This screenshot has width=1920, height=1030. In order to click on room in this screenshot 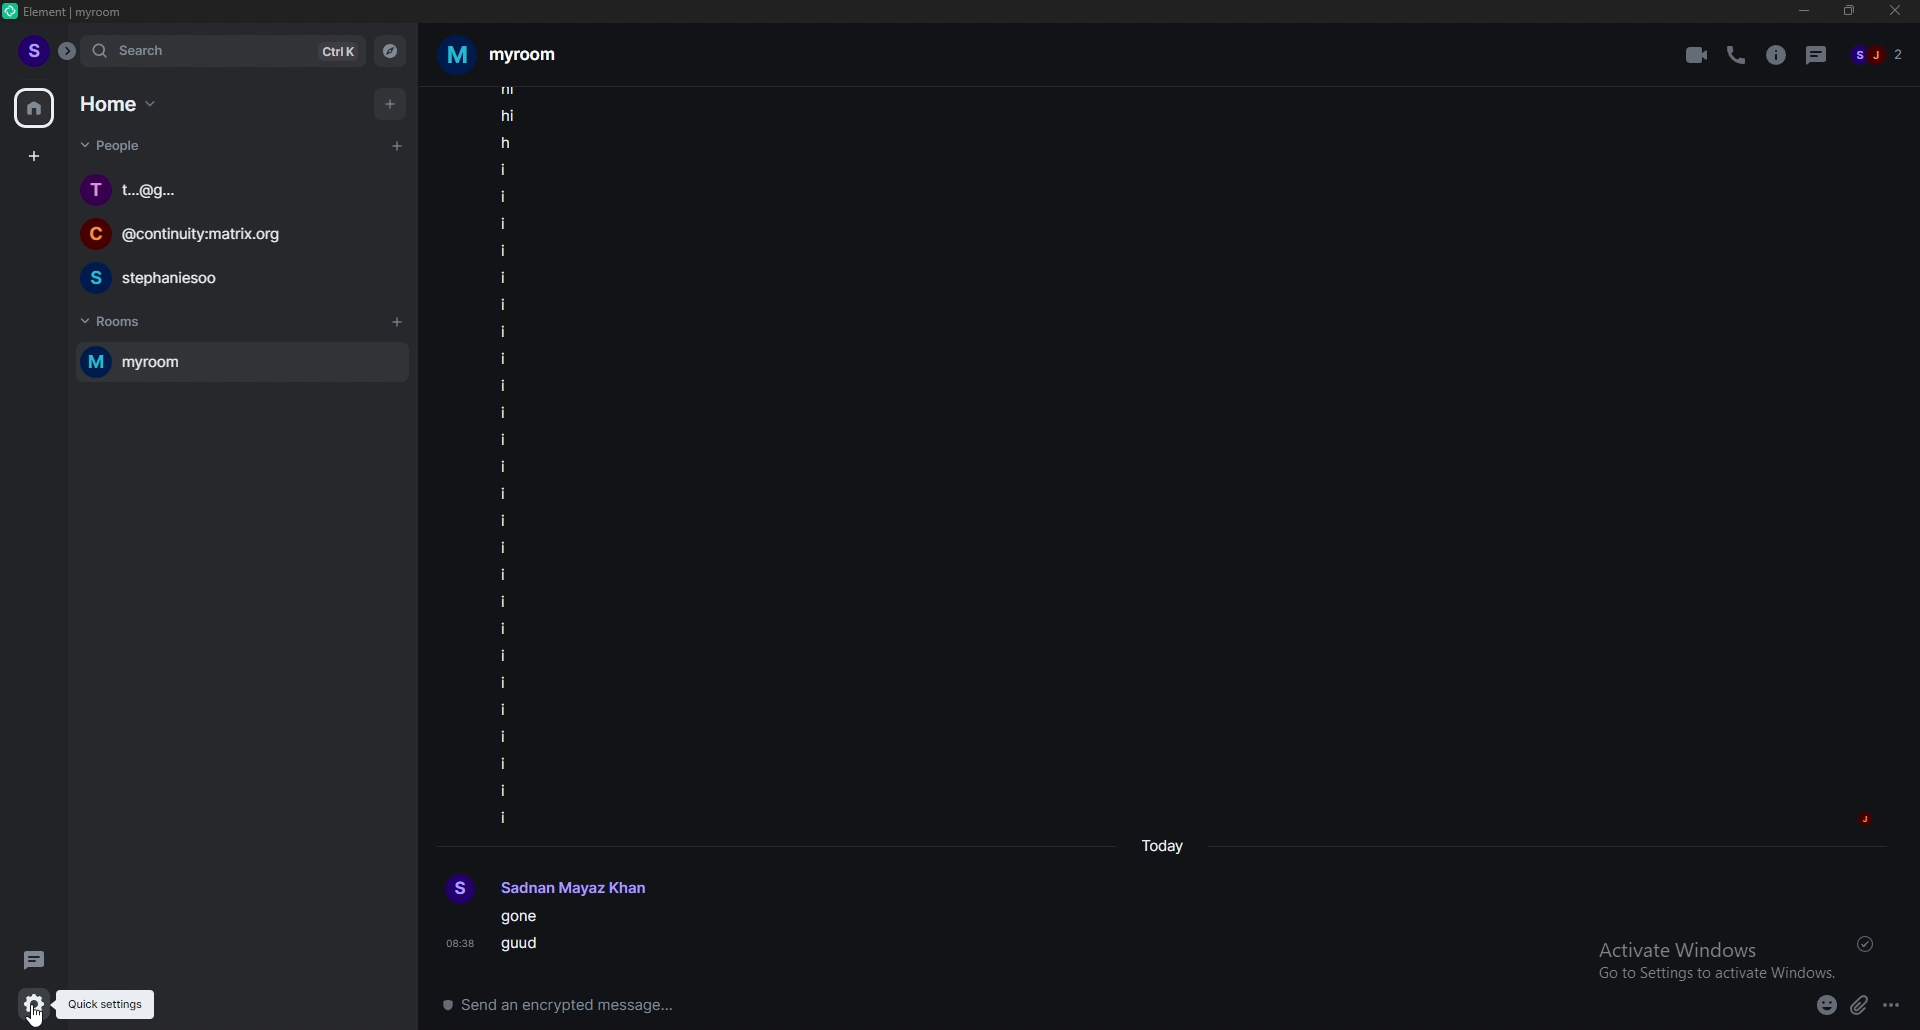, I will do `click(499, 55)`.